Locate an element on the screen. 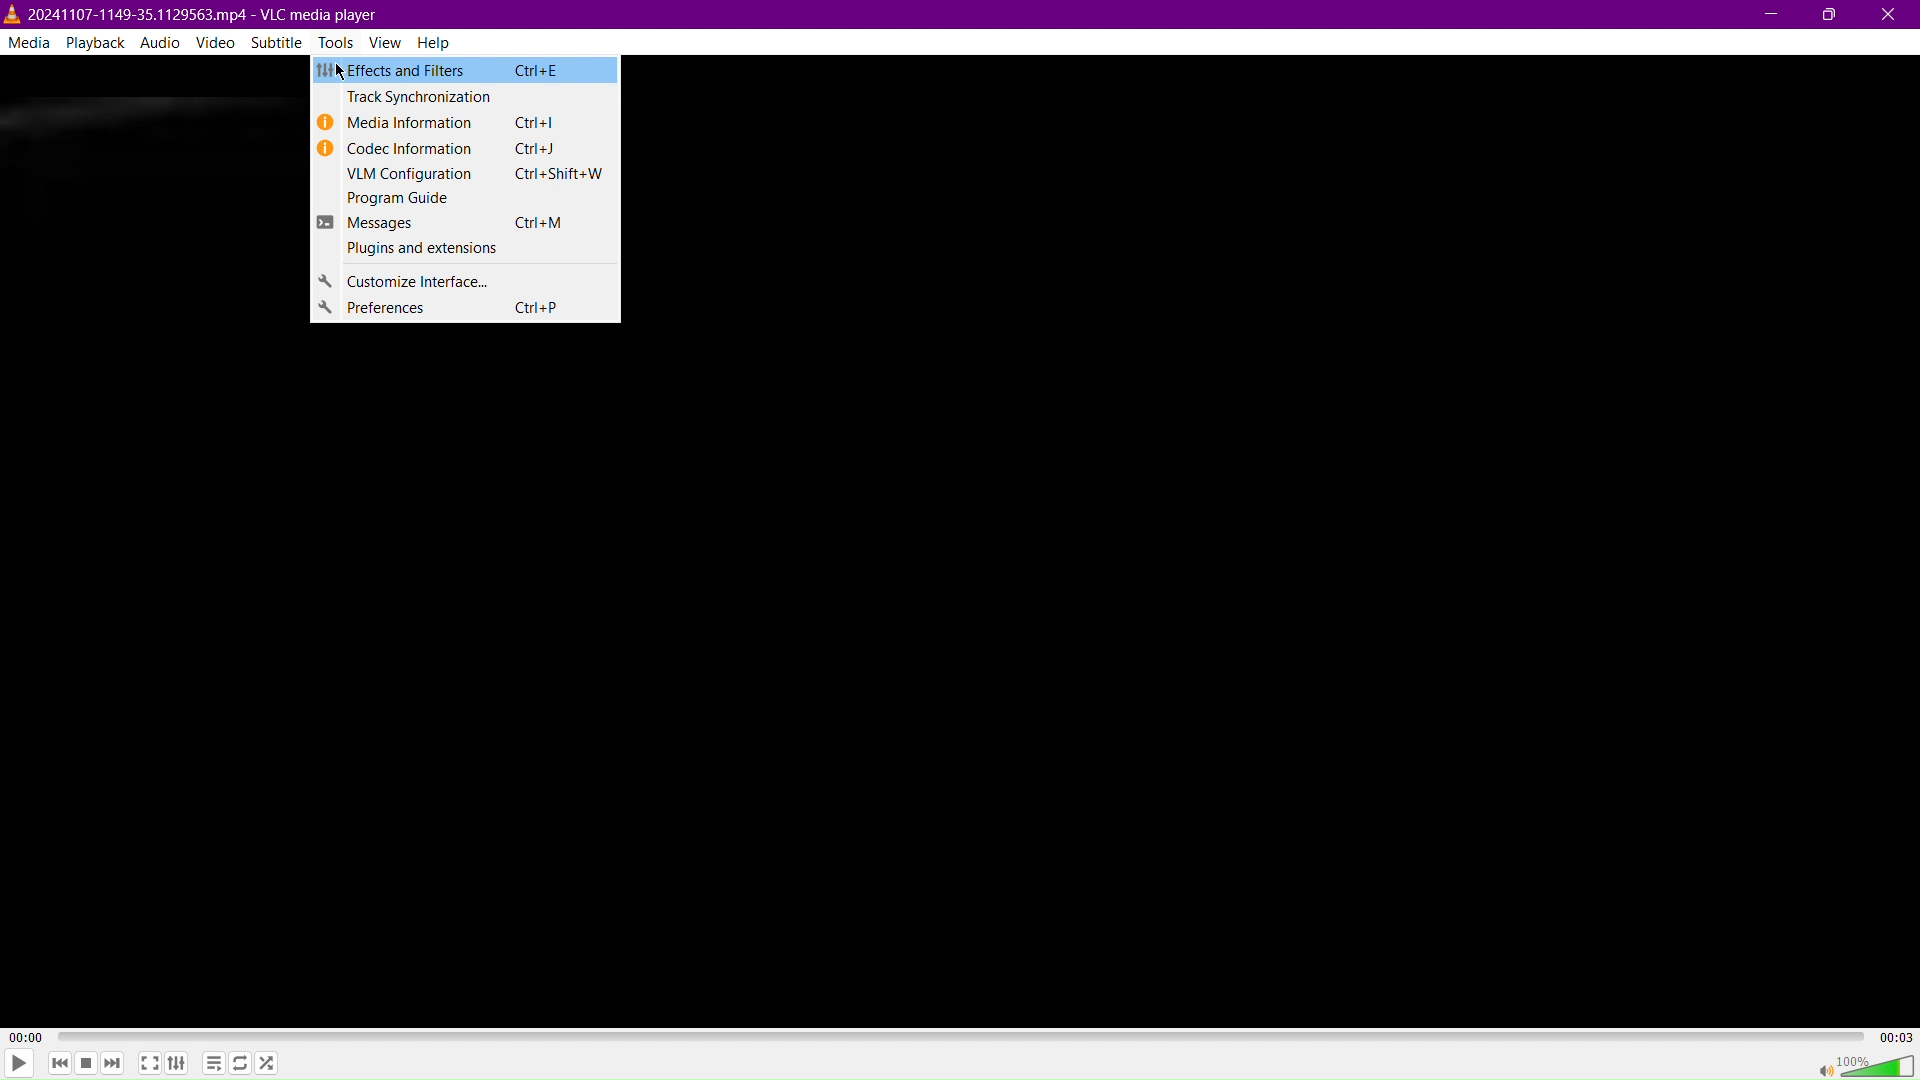 The width and height of the screenshot is (1920, 1080). Toggle Loop is located at coordinates (240, 1064).